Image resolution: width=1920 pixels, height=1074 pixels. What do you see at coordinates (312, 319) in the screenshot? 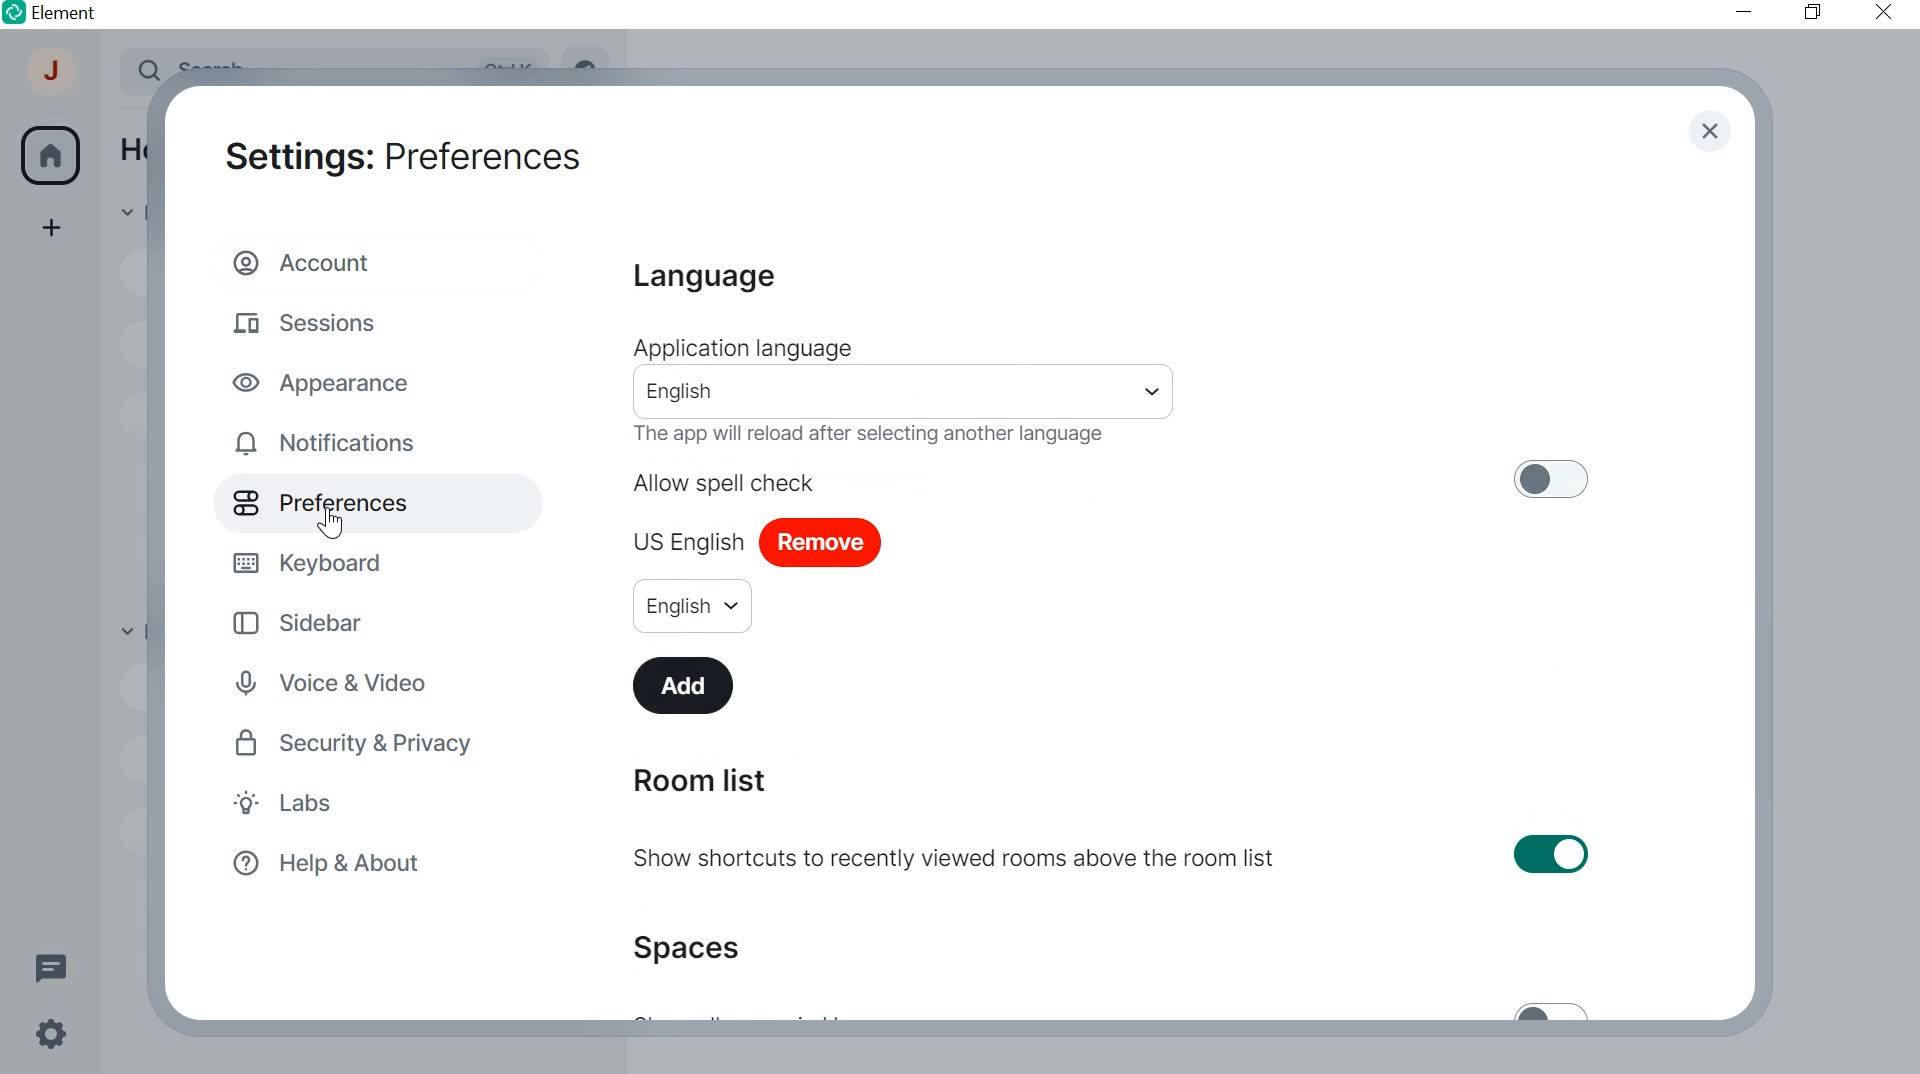
I see `SESSIONS` at bounding box center [312, 319].